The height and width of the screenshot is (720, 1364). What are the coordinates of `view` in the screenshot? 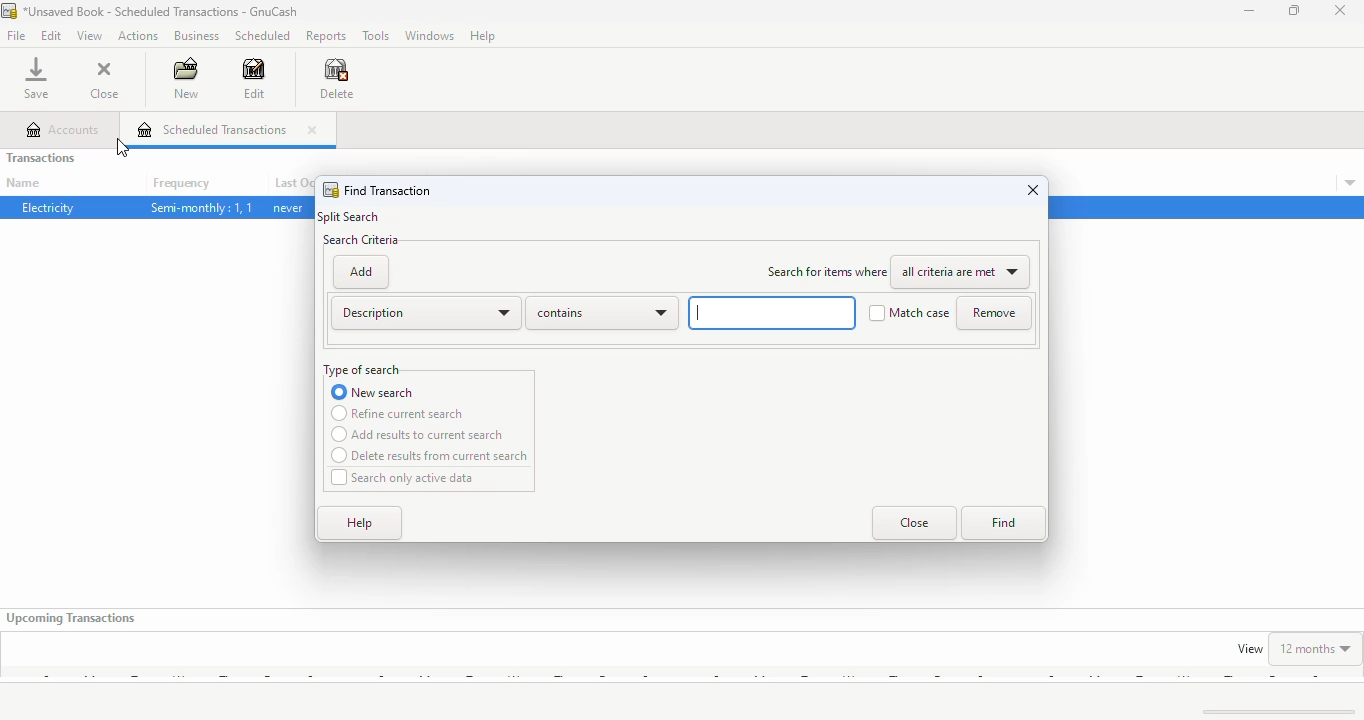 It's located at (90, 36).